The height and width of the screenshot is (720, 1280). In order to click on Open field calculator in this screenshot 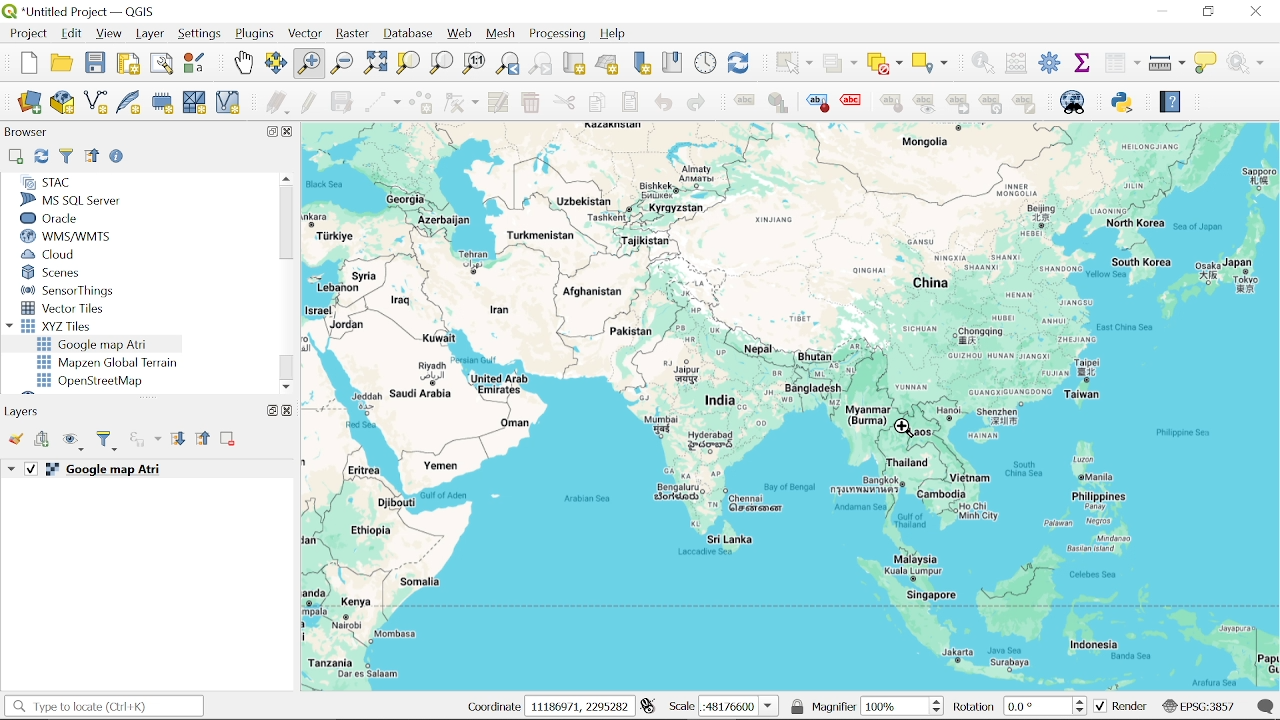, I will do `click(1014, 63)`.